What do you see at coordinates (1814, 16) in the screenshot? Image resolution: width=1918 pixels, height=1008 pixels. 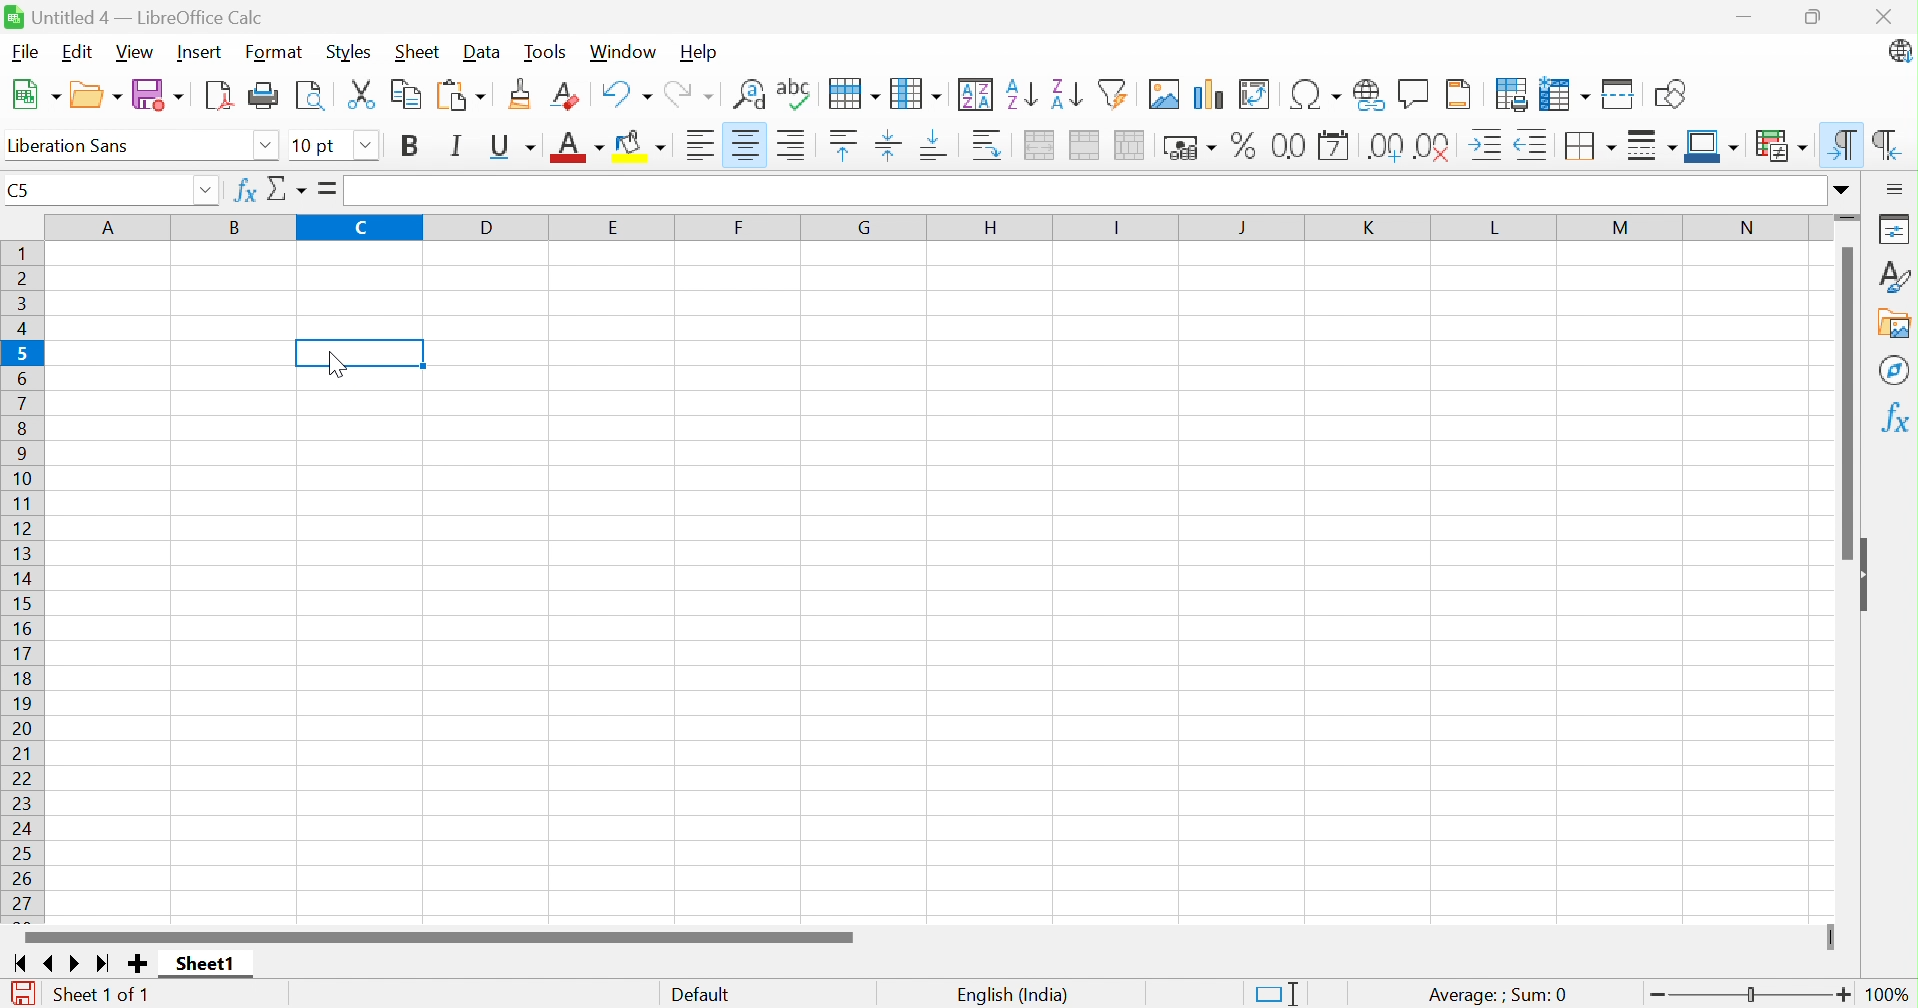 I see `Restore Down` at bounding box center [1814, 16].